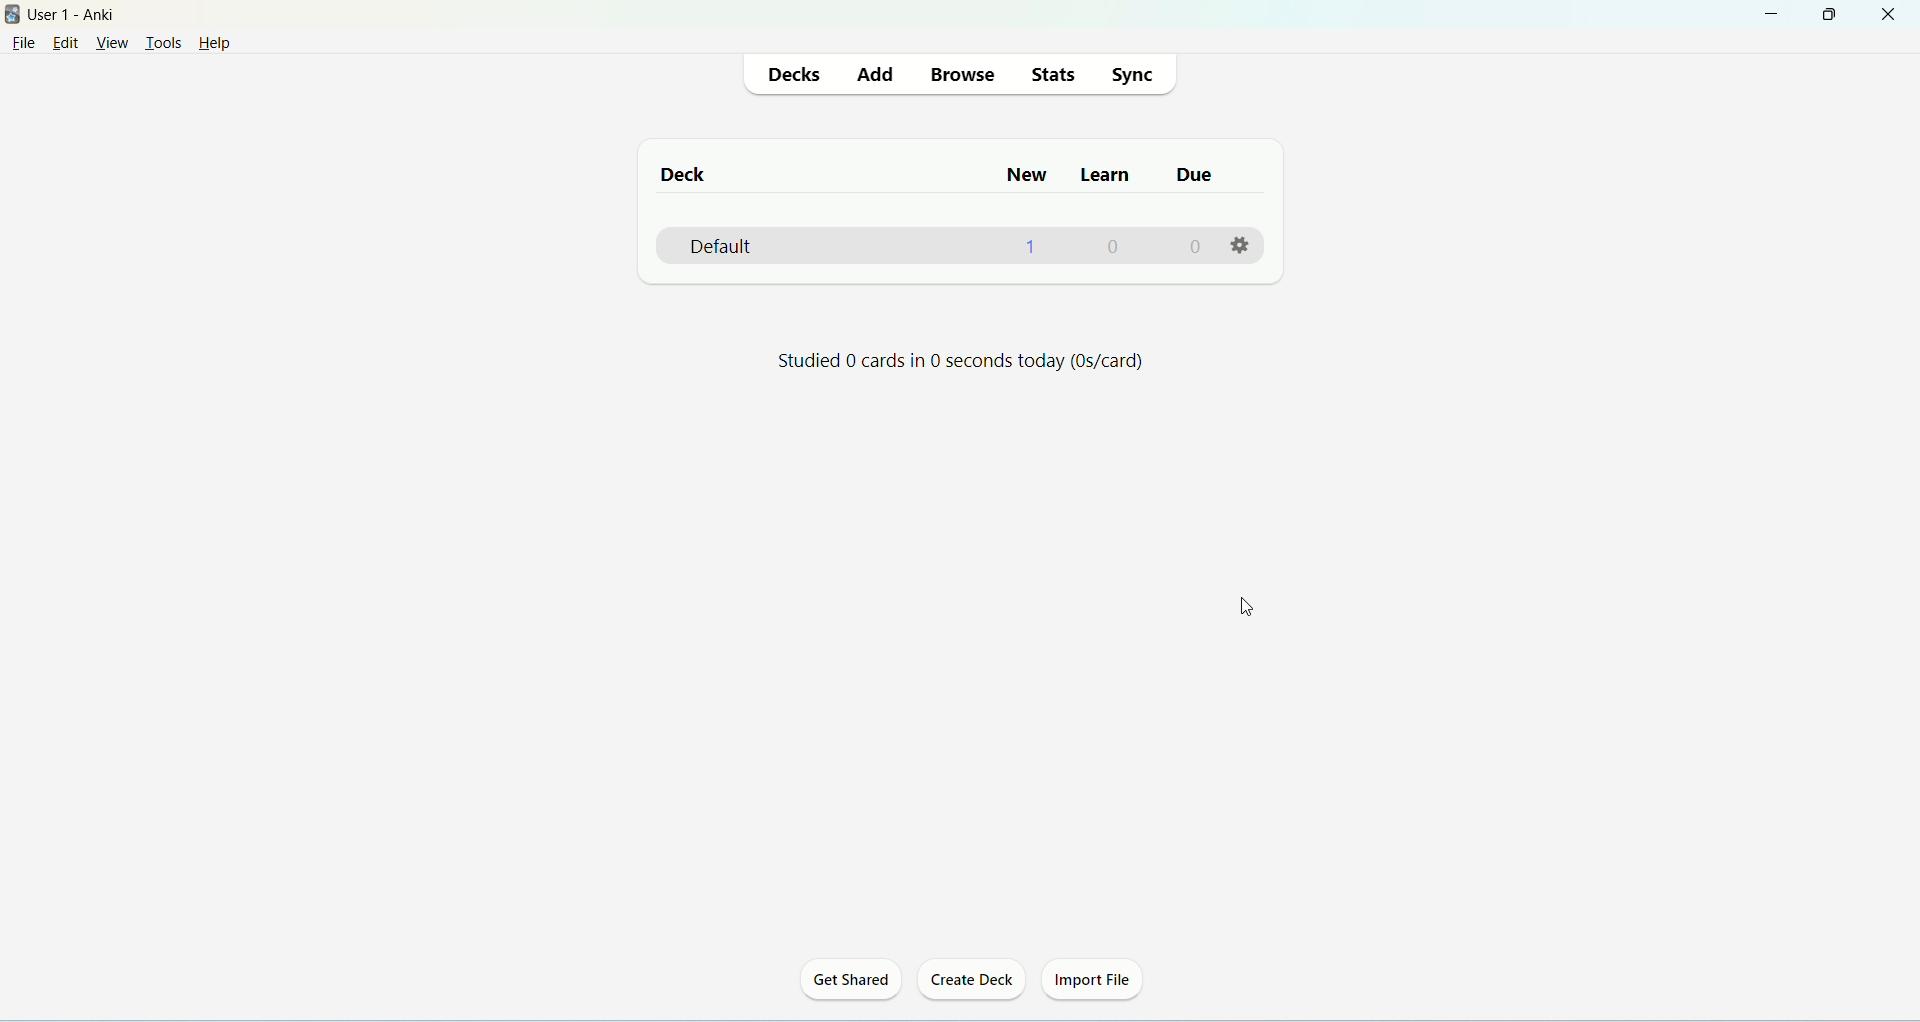  What do you see at coordinates (1197, 247) in the screenshot?
I see `0` at bounding box center [1197, 247].